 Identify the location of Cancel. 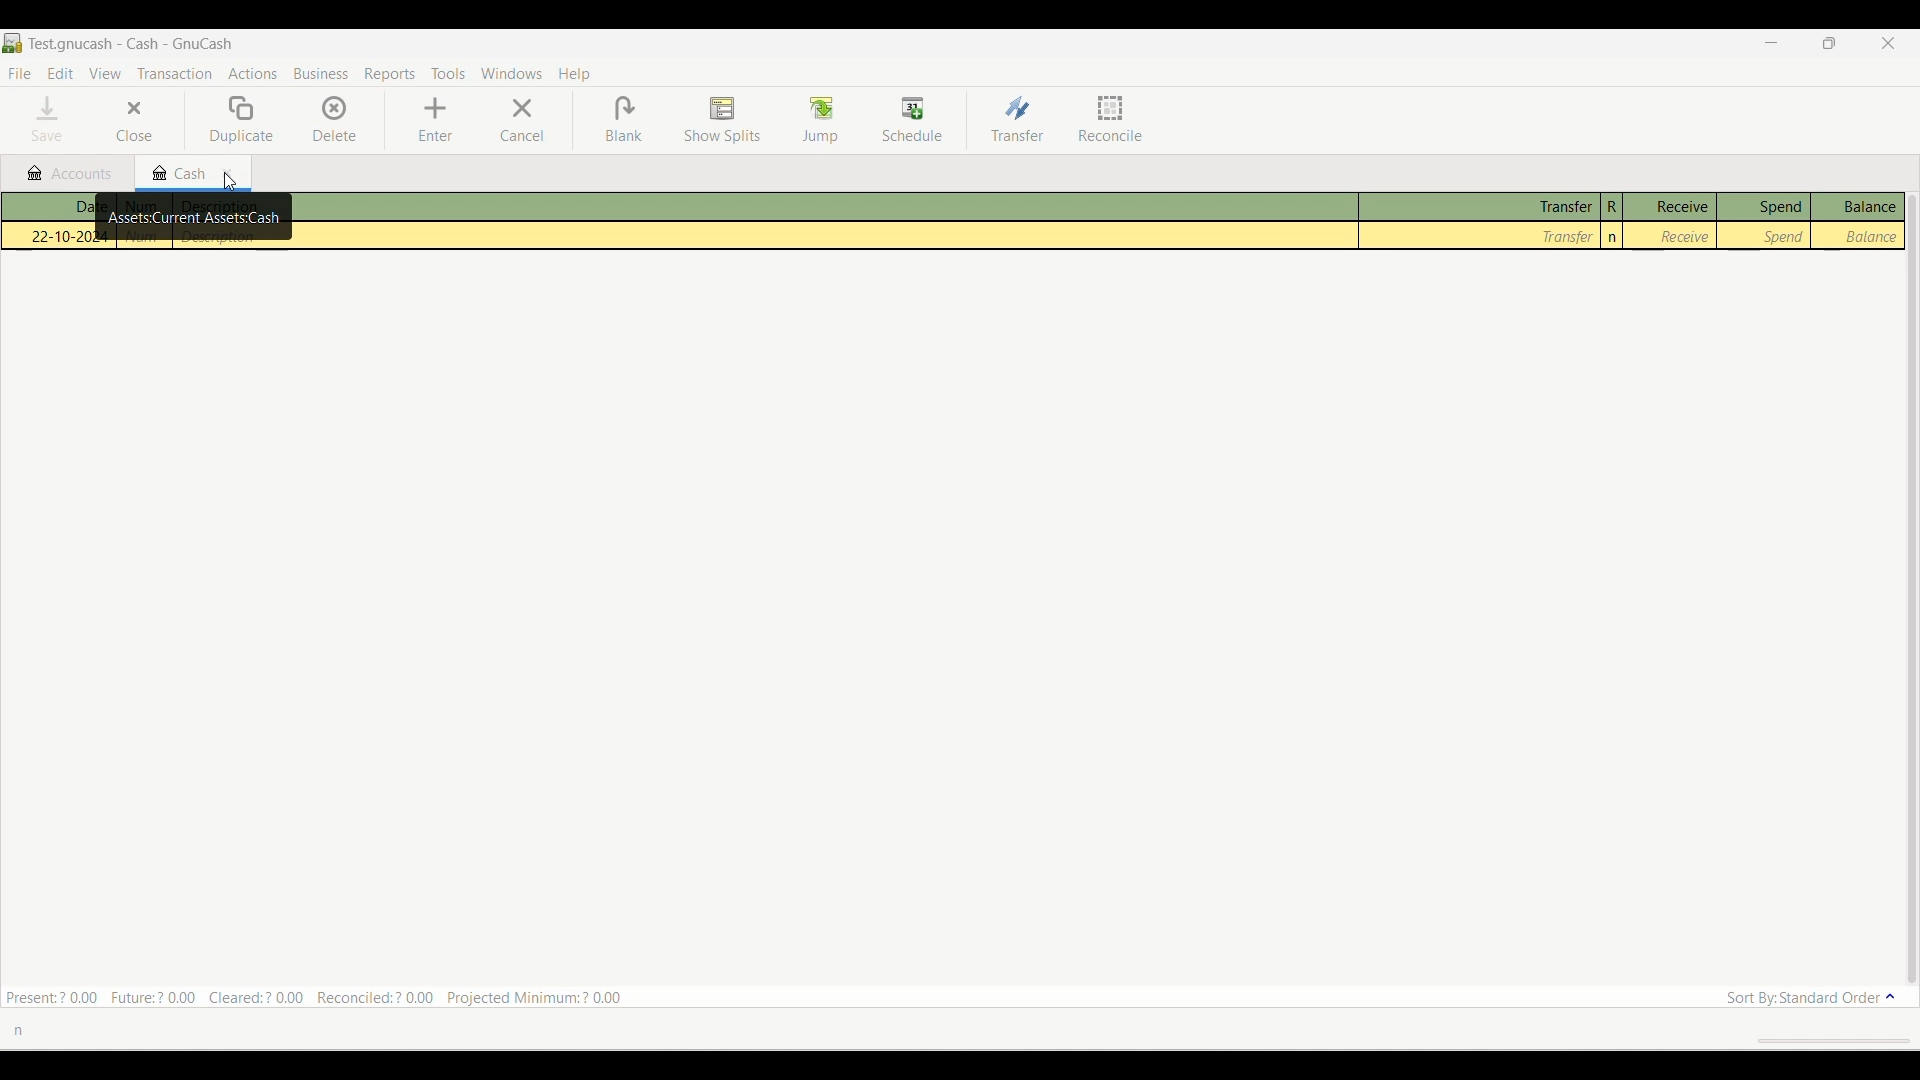
(523, 119).